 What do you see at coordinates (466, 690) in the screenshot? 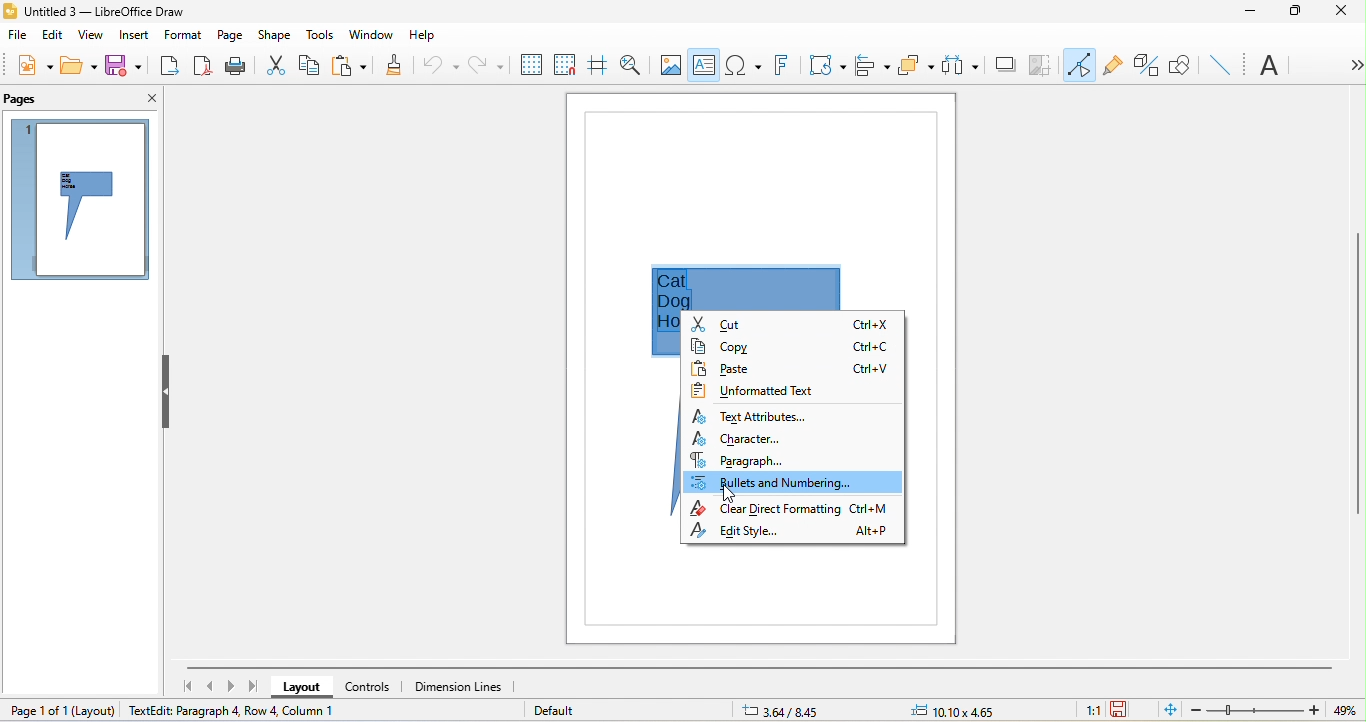
I see `dimension lines` at bounding box center [466, 690].